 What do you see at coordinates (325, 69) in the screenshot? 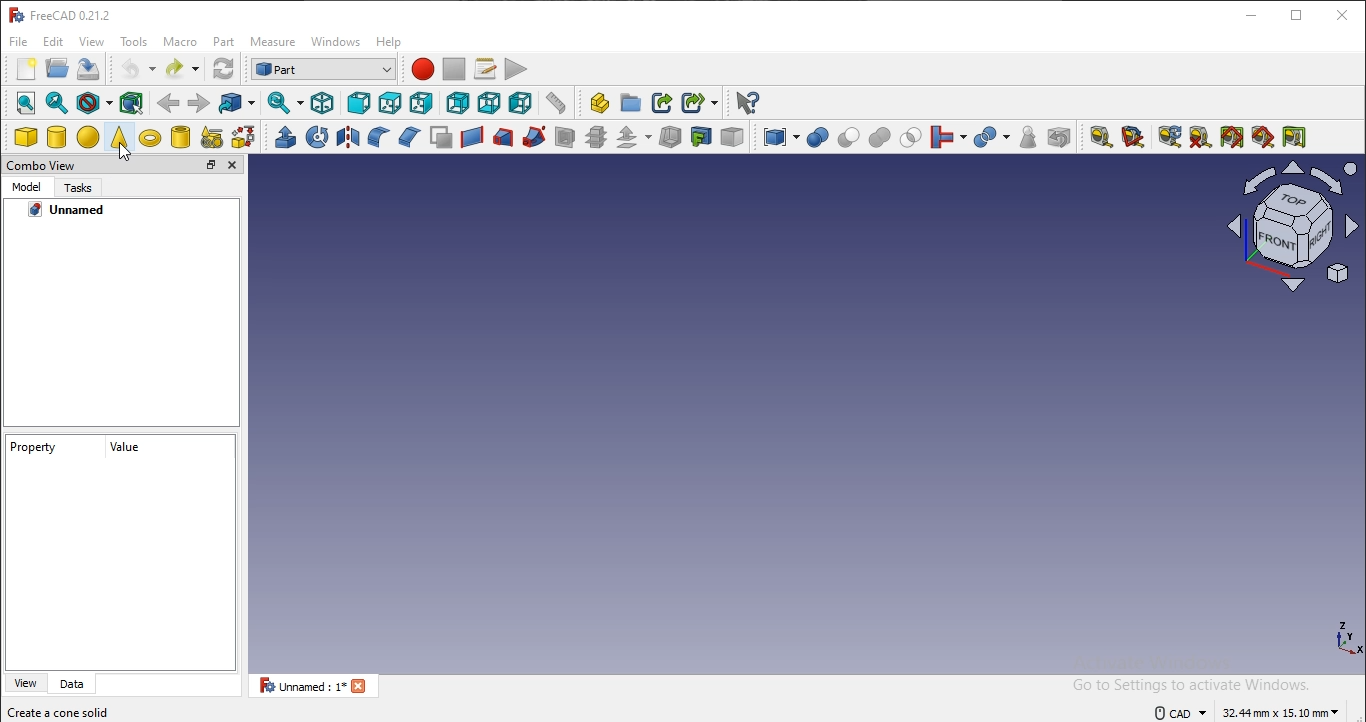
I see `workbench` at bounding box center [325, 69].